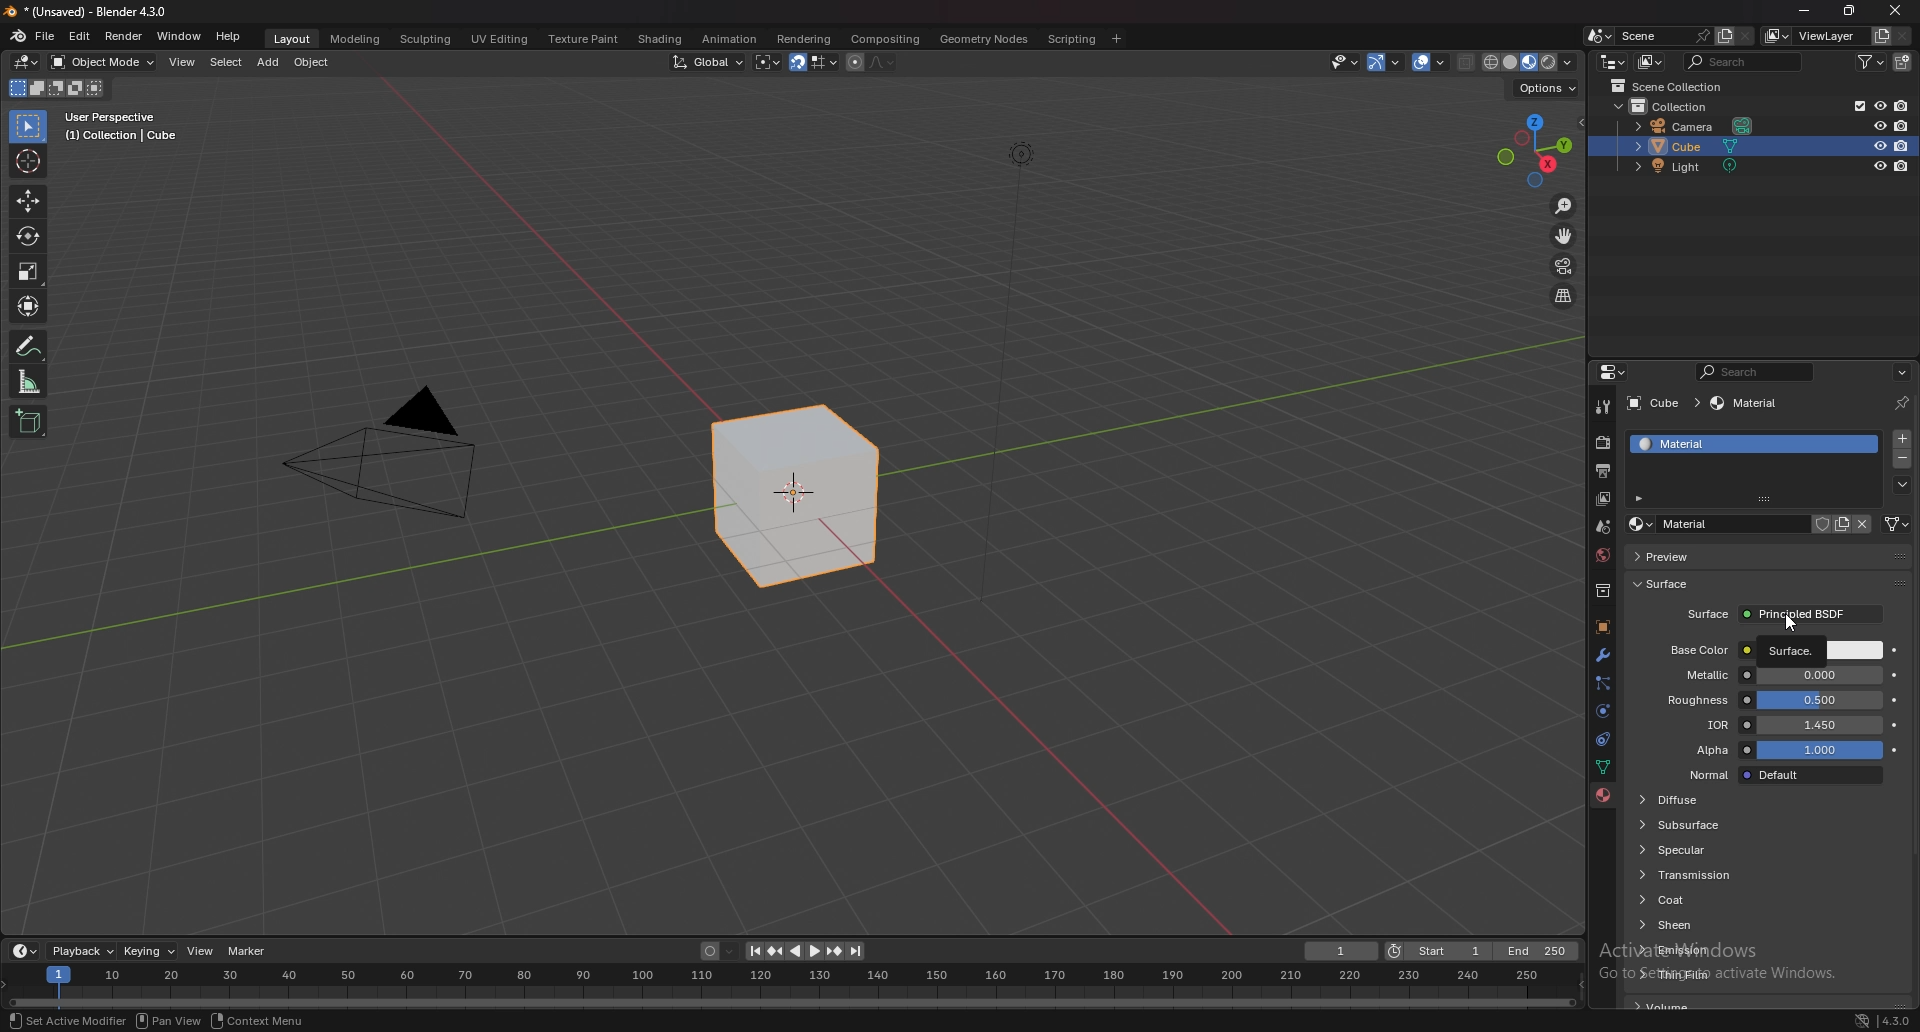 The width and height of the screenshot is (1920, 1032). Describe the element at coordinates (1901, 403) in the screenshot. I see `toggle pin id` at that location.